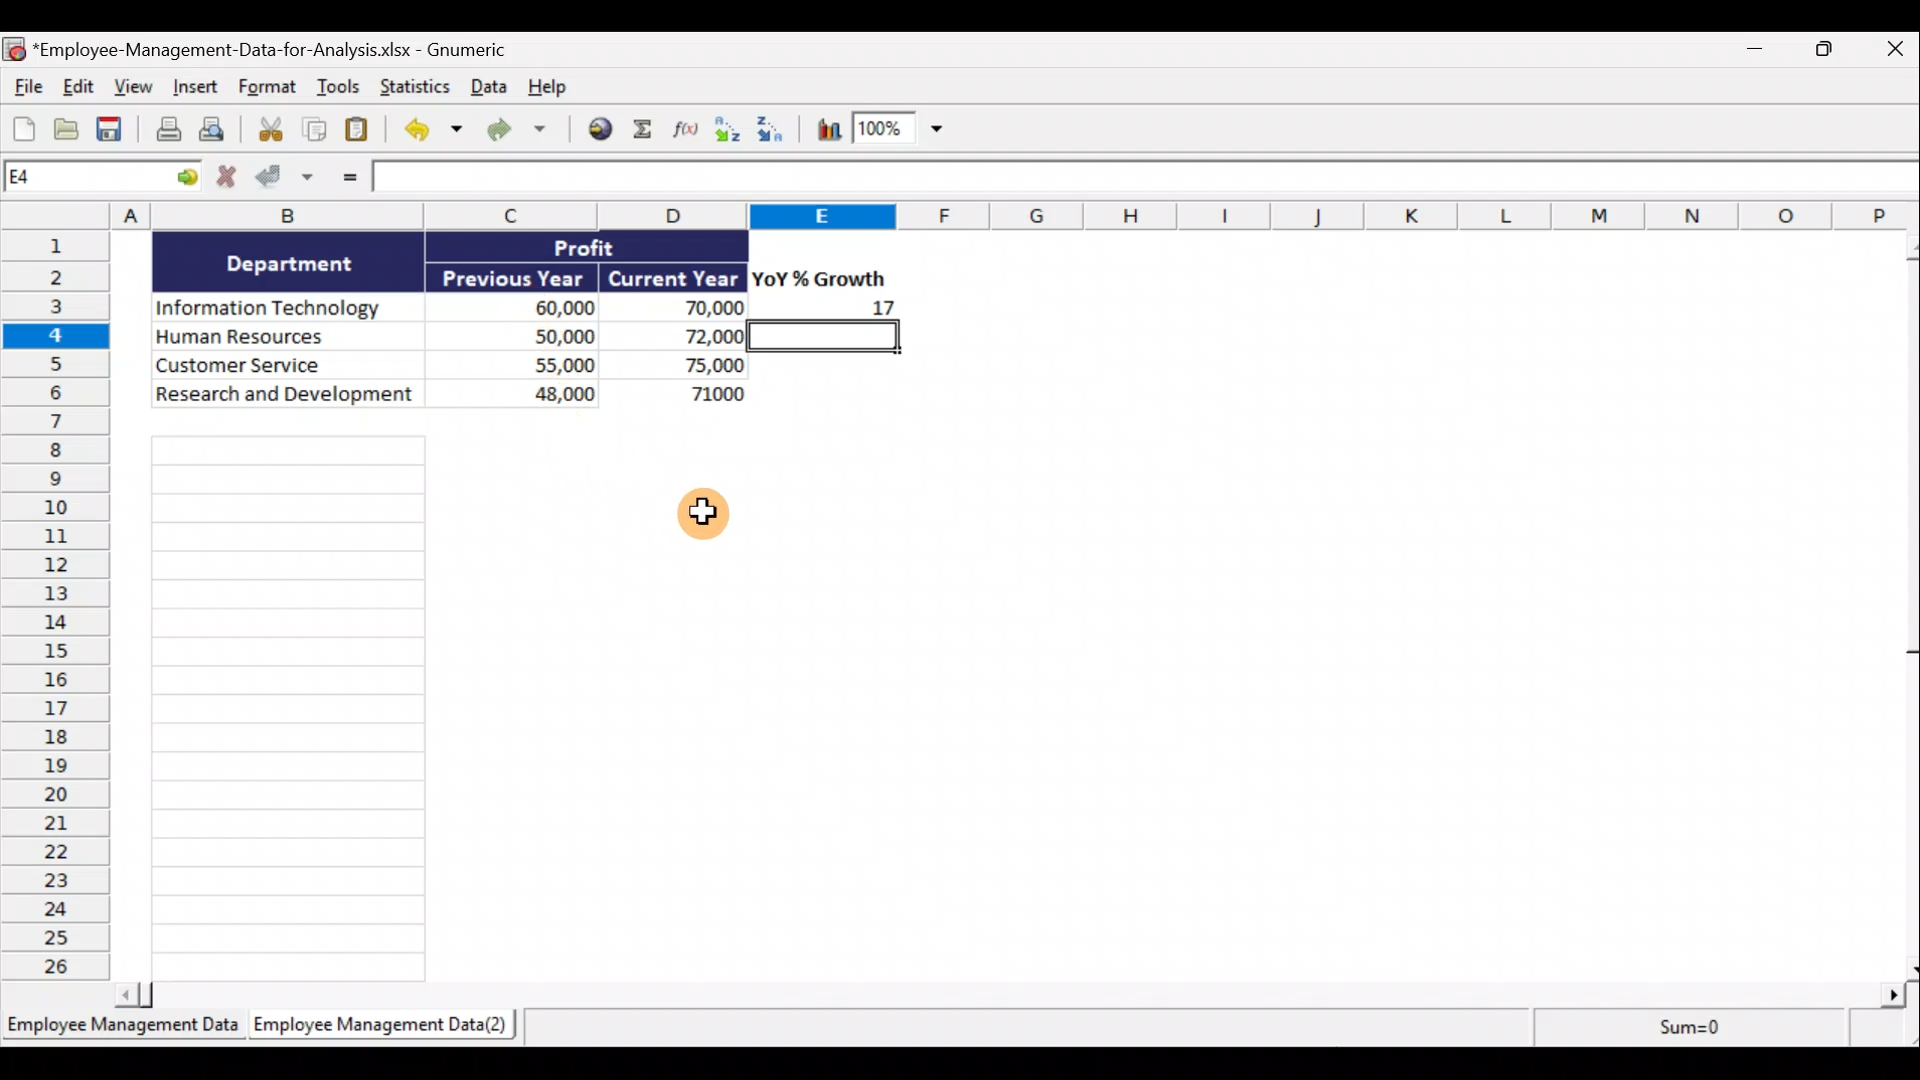 This screenshot has width=1920, height=1080. What do you see at coordinates (1751, 53) in the screenshot?
I see `Minimise` at bounding box center [1751, 53].